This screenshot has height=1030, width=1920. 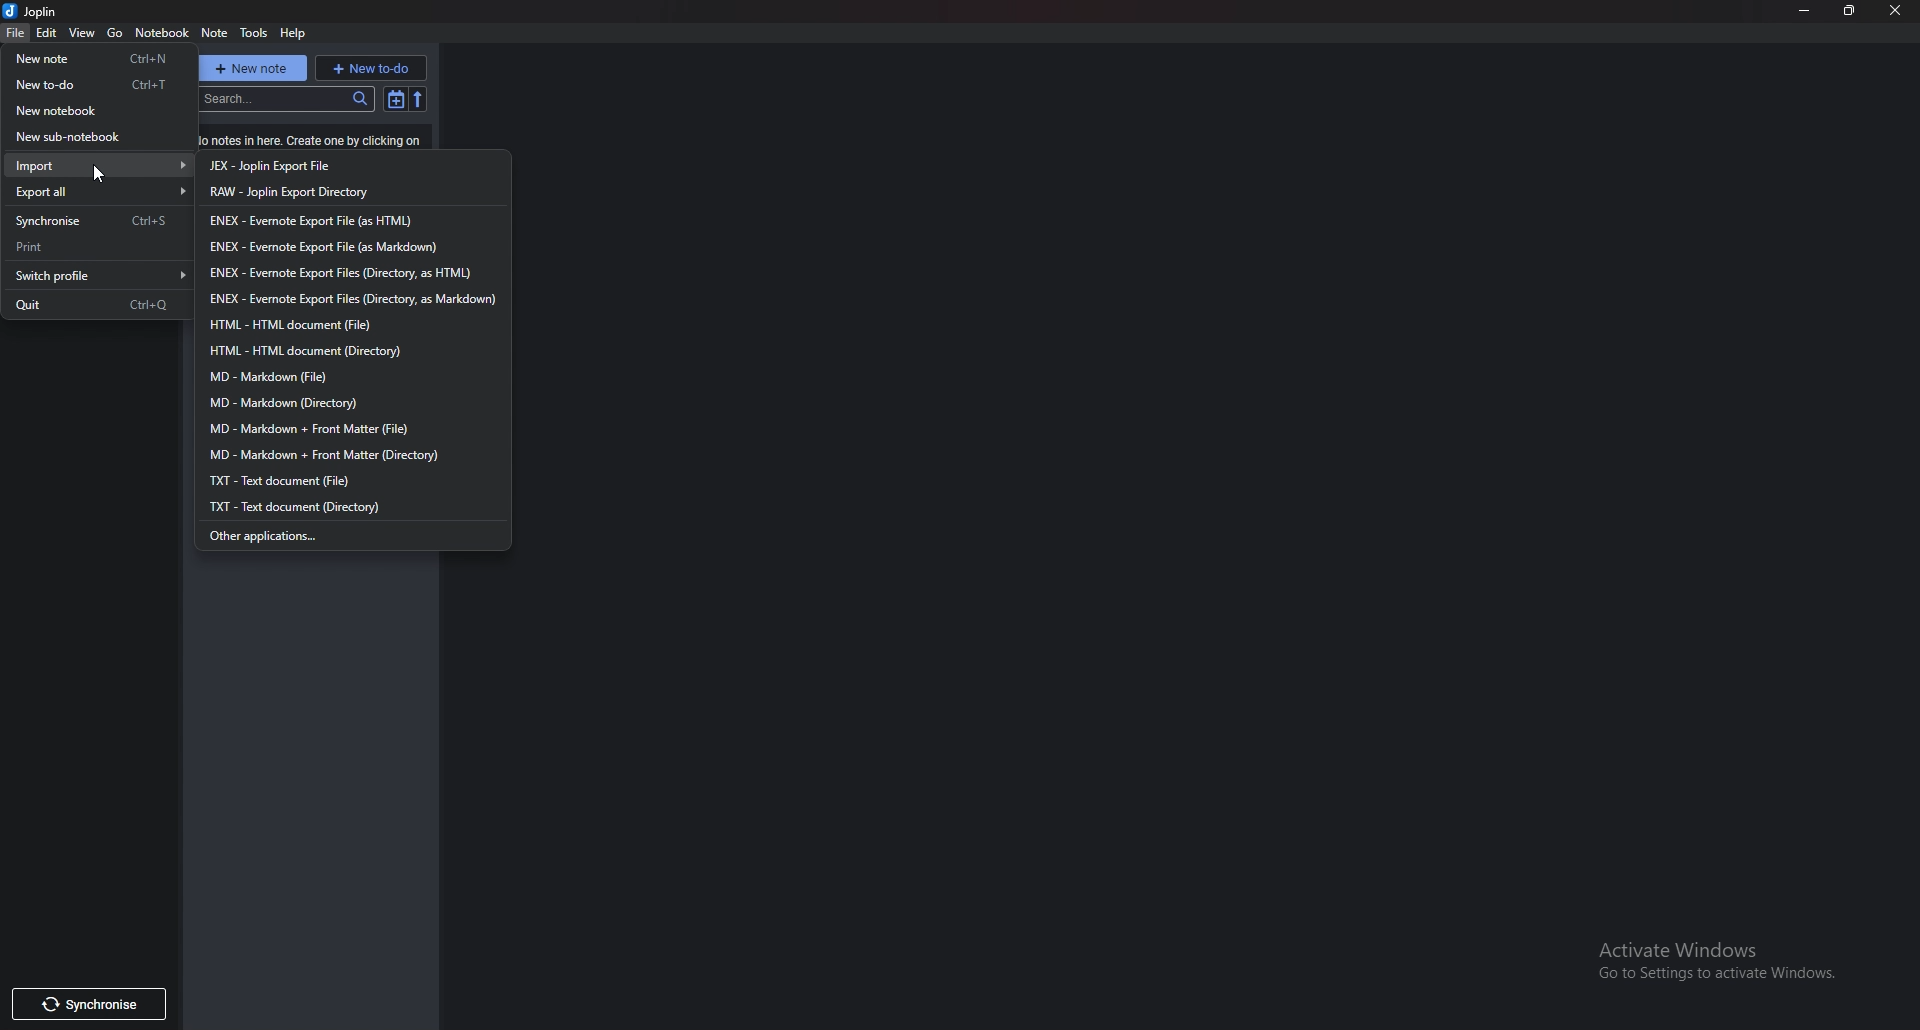 I want to click on Other applications, so click(x=289, y=534).